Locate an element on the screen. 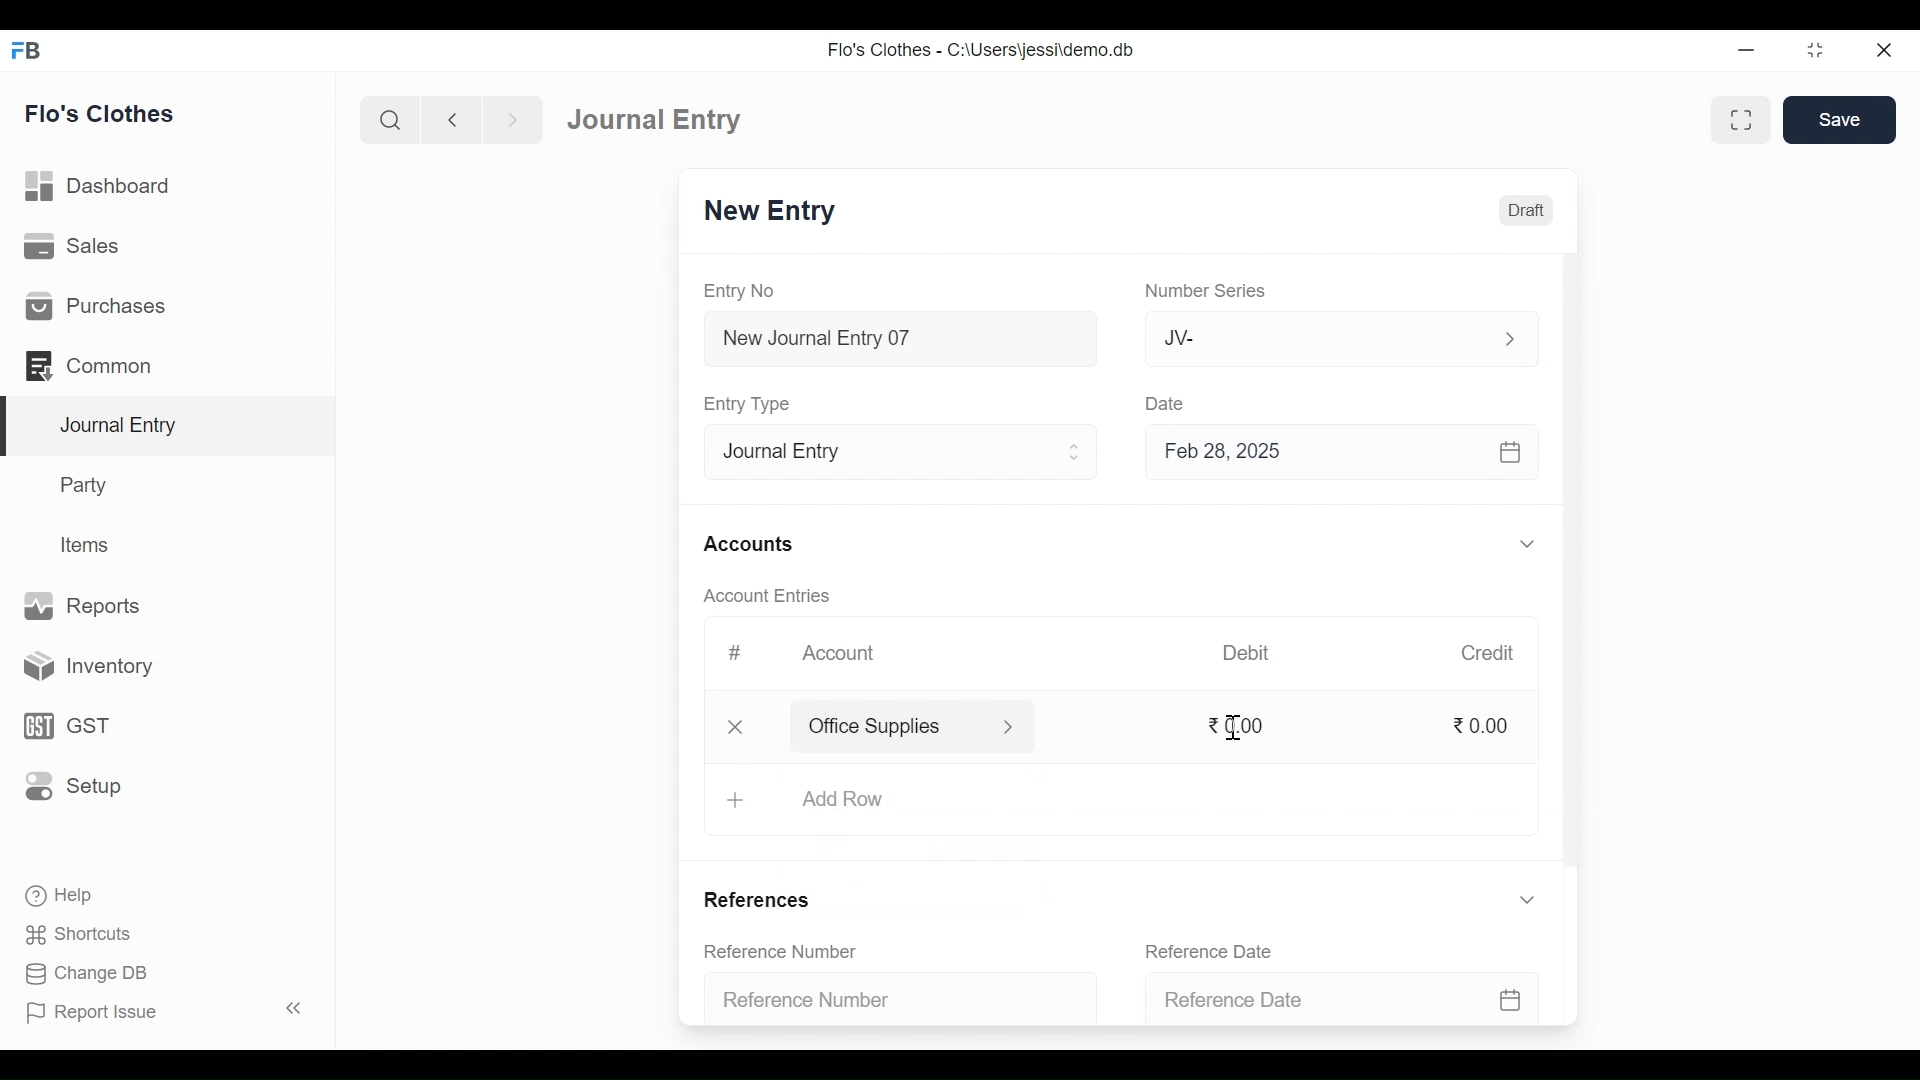 The height and width of the screenshot is (1080, 1920). Draft is located at coordinates (1522, 211).